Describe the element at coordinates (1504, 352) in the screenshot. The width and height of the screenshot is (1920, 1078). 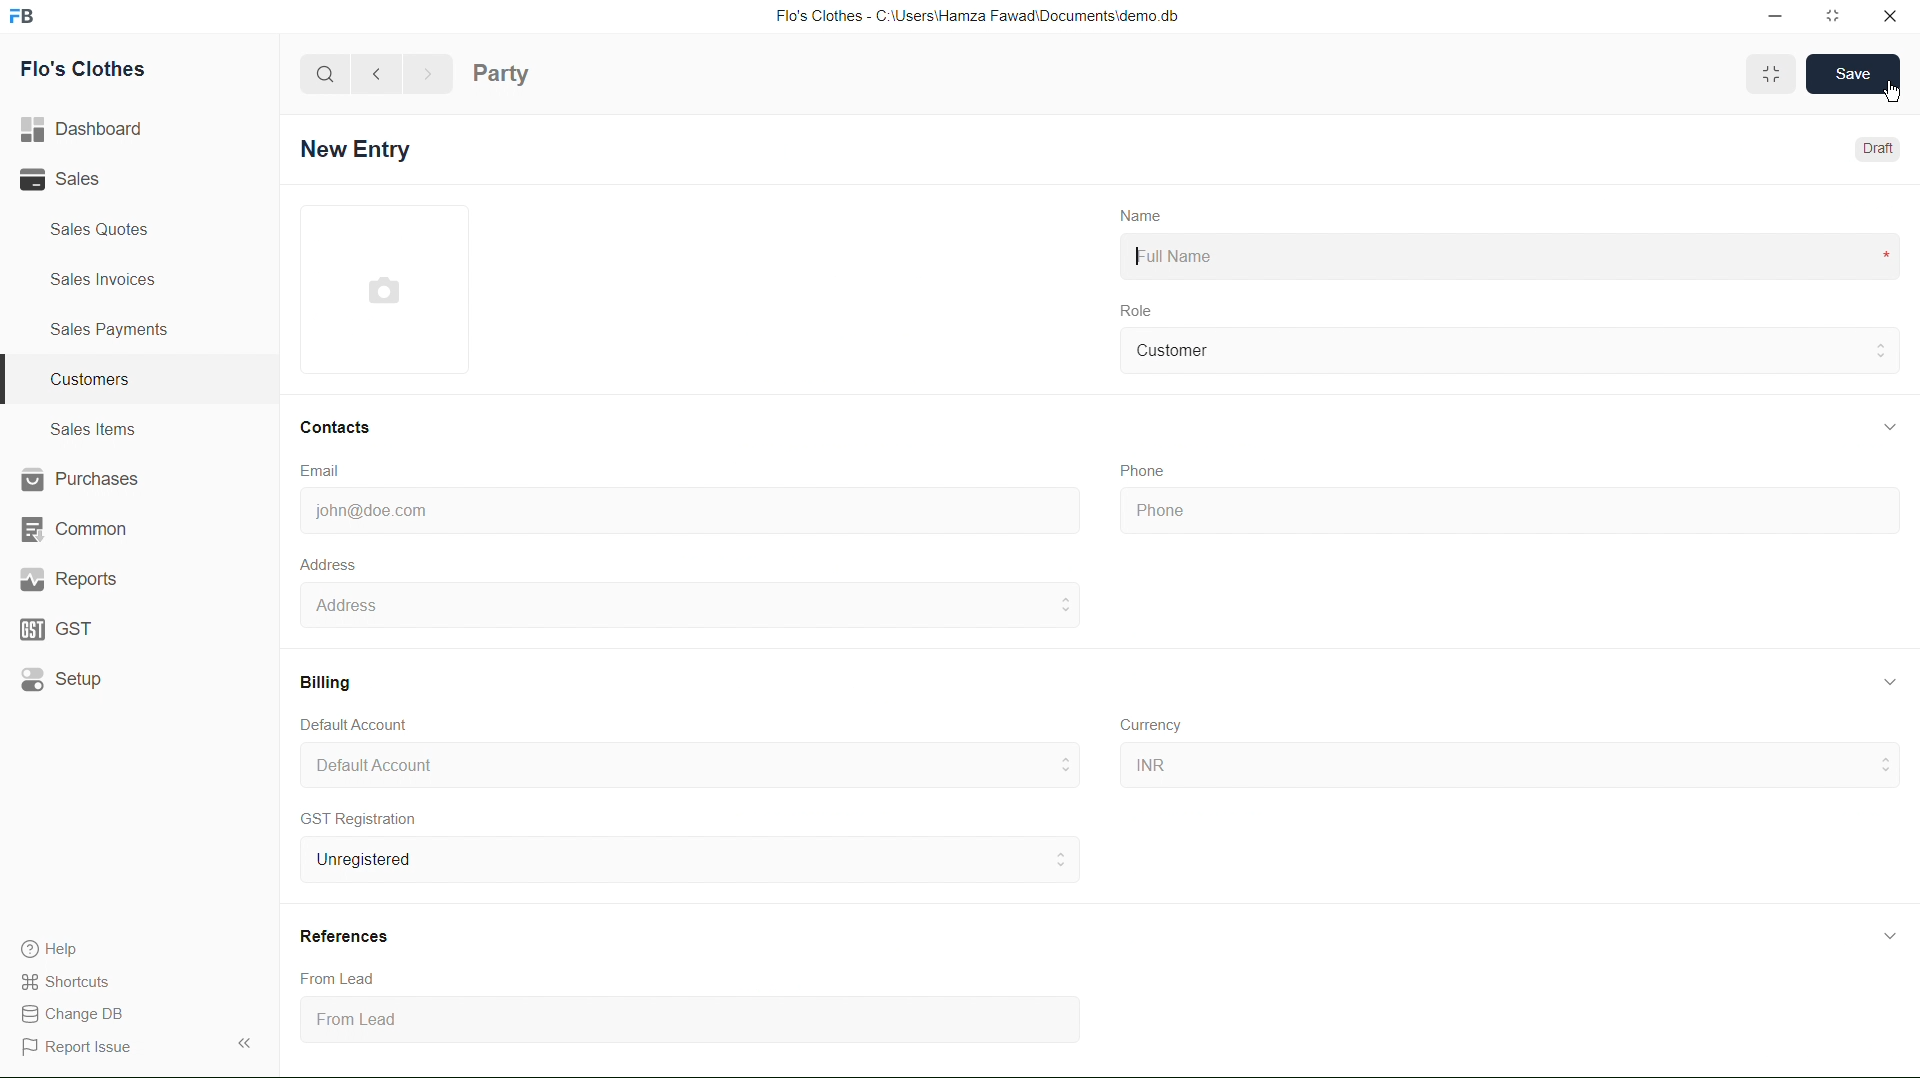
I see `Customer` at that location.